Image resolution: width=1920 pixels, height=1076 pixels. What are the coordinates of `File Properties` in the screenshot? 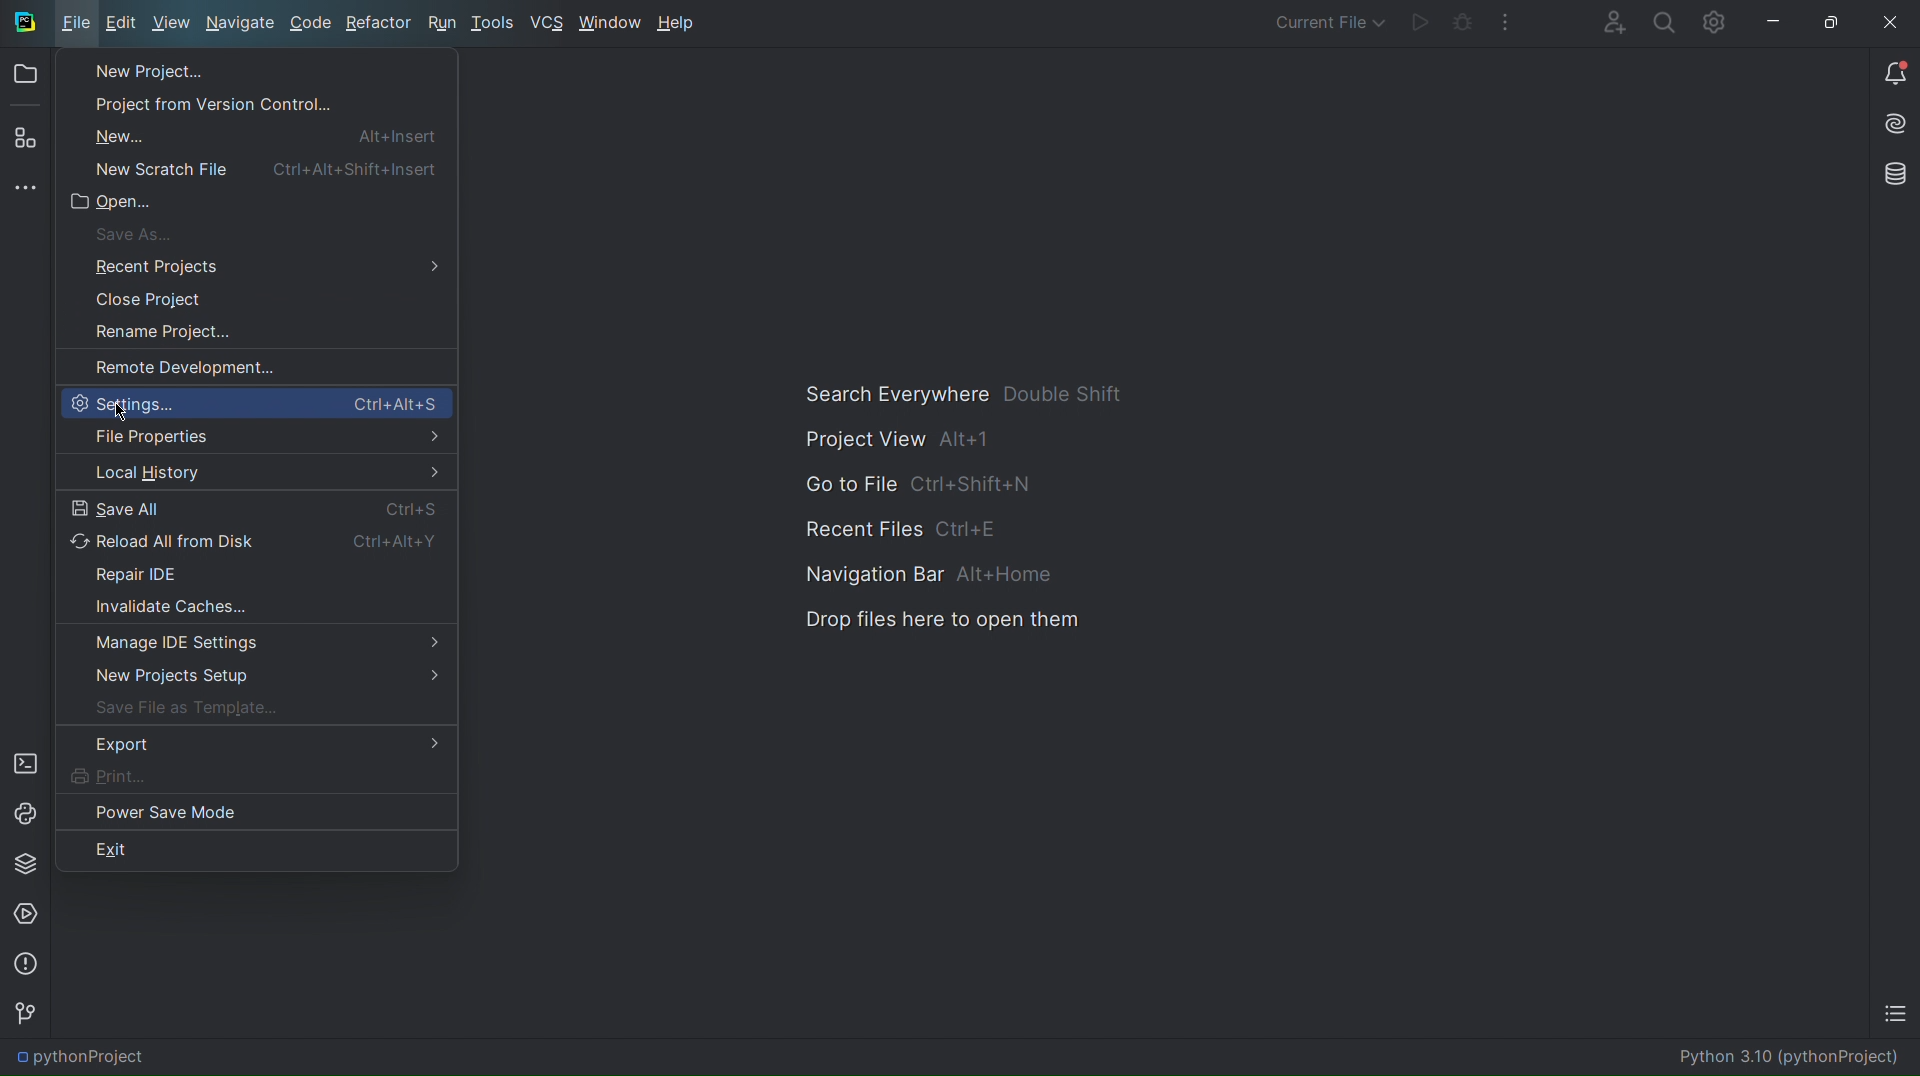 It's located at (254, 436).